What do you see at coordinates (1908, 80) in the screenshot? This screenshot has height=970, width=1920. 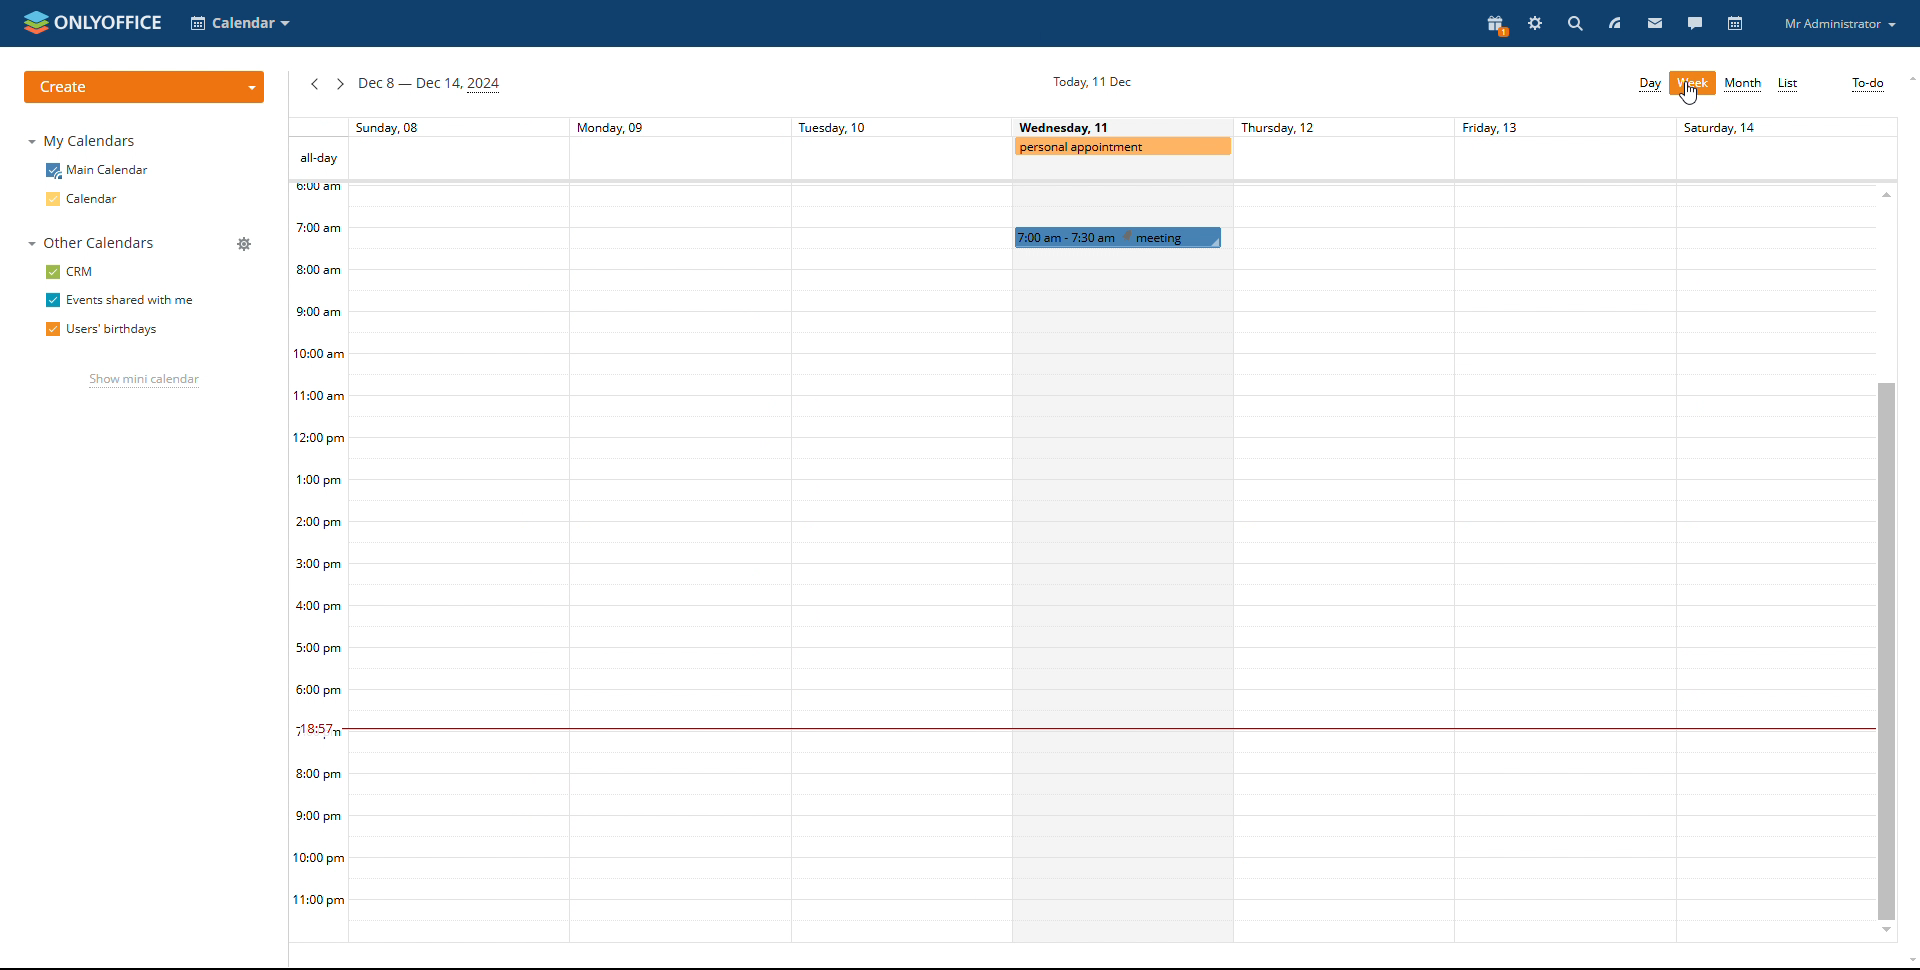 I see `scroll up` at bounding box center [1908, 80].